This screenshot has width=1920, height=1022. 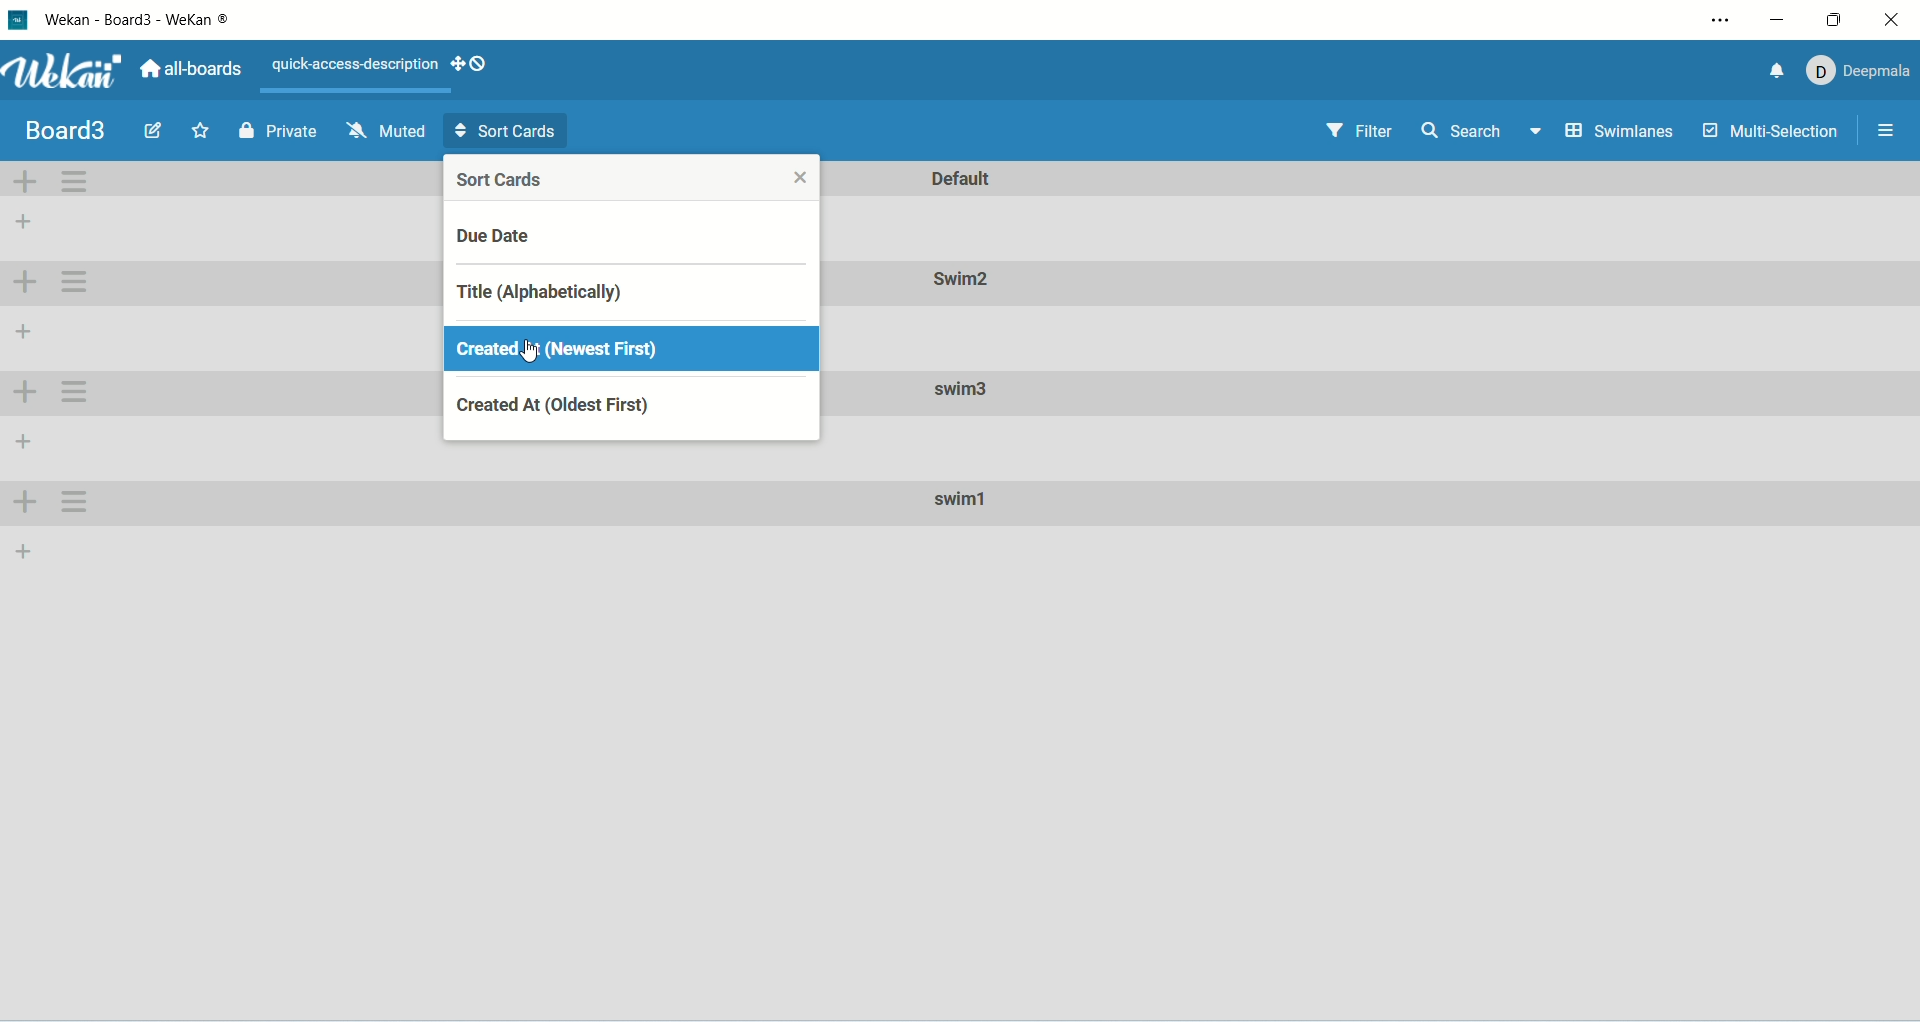 What do you see at coordinates (507, 133) in the screenshot?
I see `sort card` at bounding box center [507, 133].